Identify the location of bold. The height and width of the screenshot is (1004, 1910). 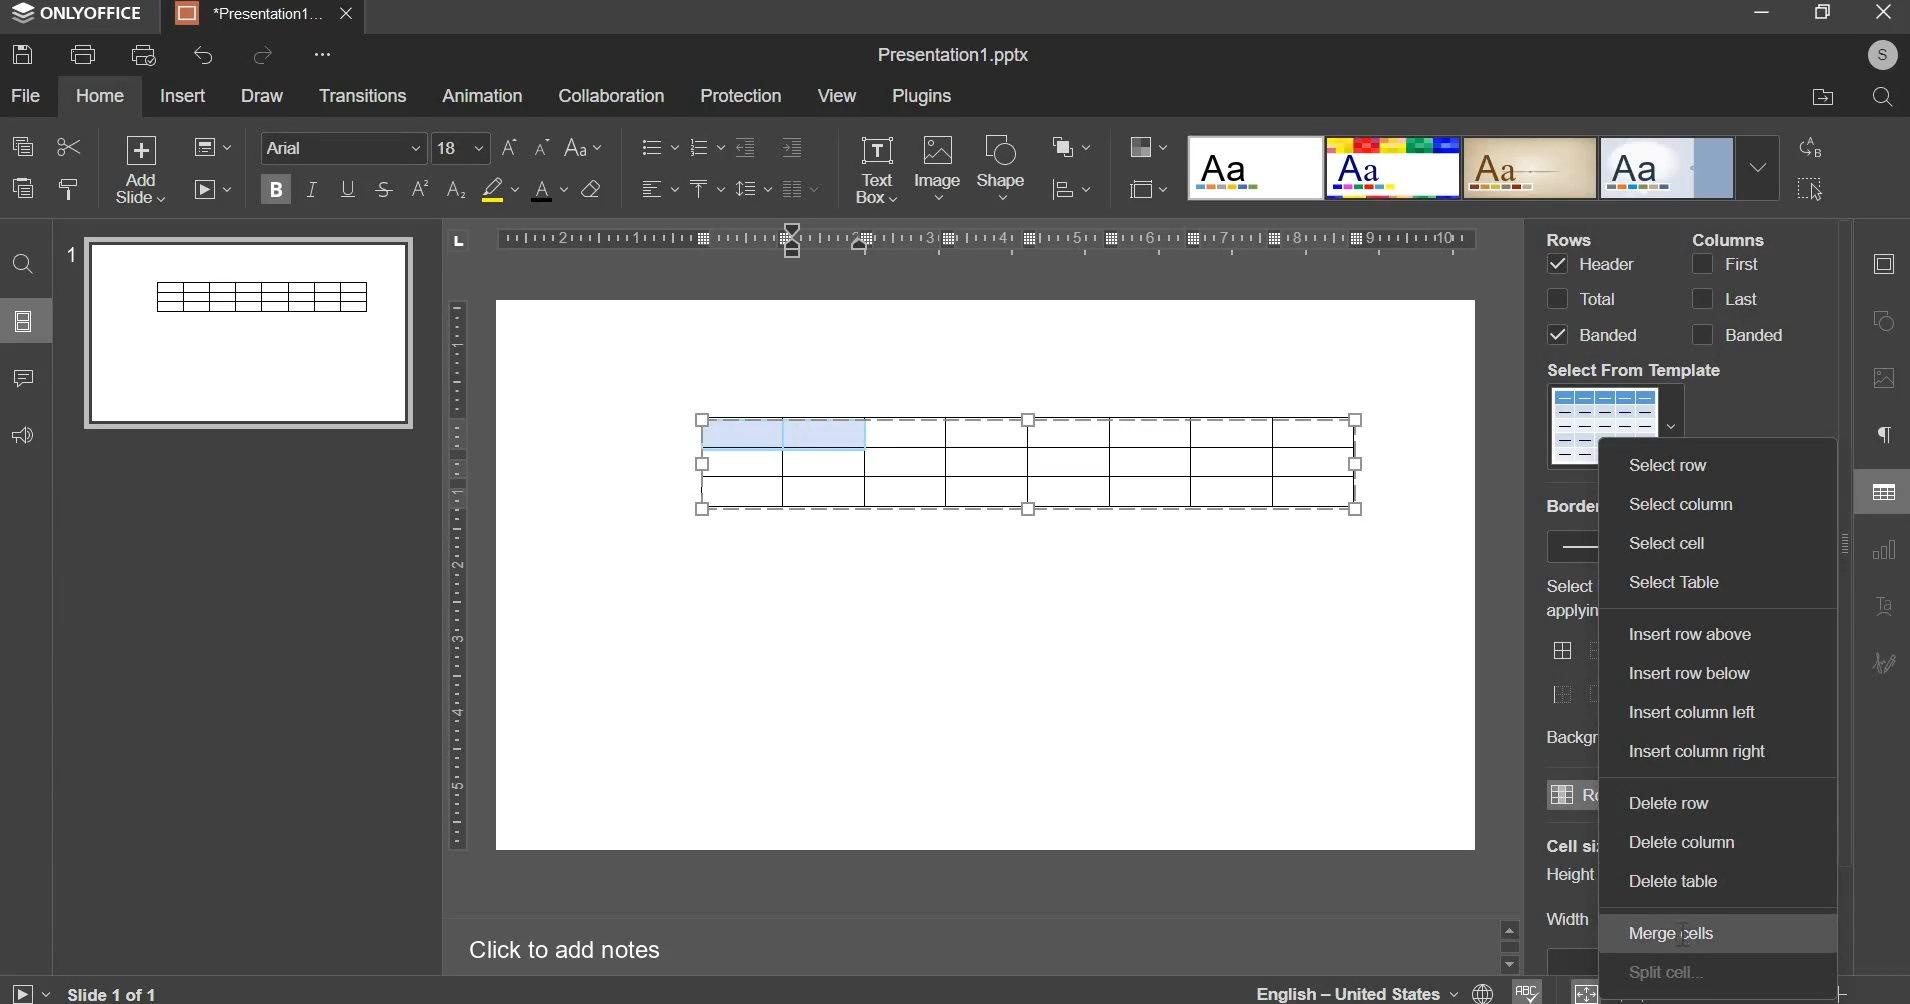
(276, 186).